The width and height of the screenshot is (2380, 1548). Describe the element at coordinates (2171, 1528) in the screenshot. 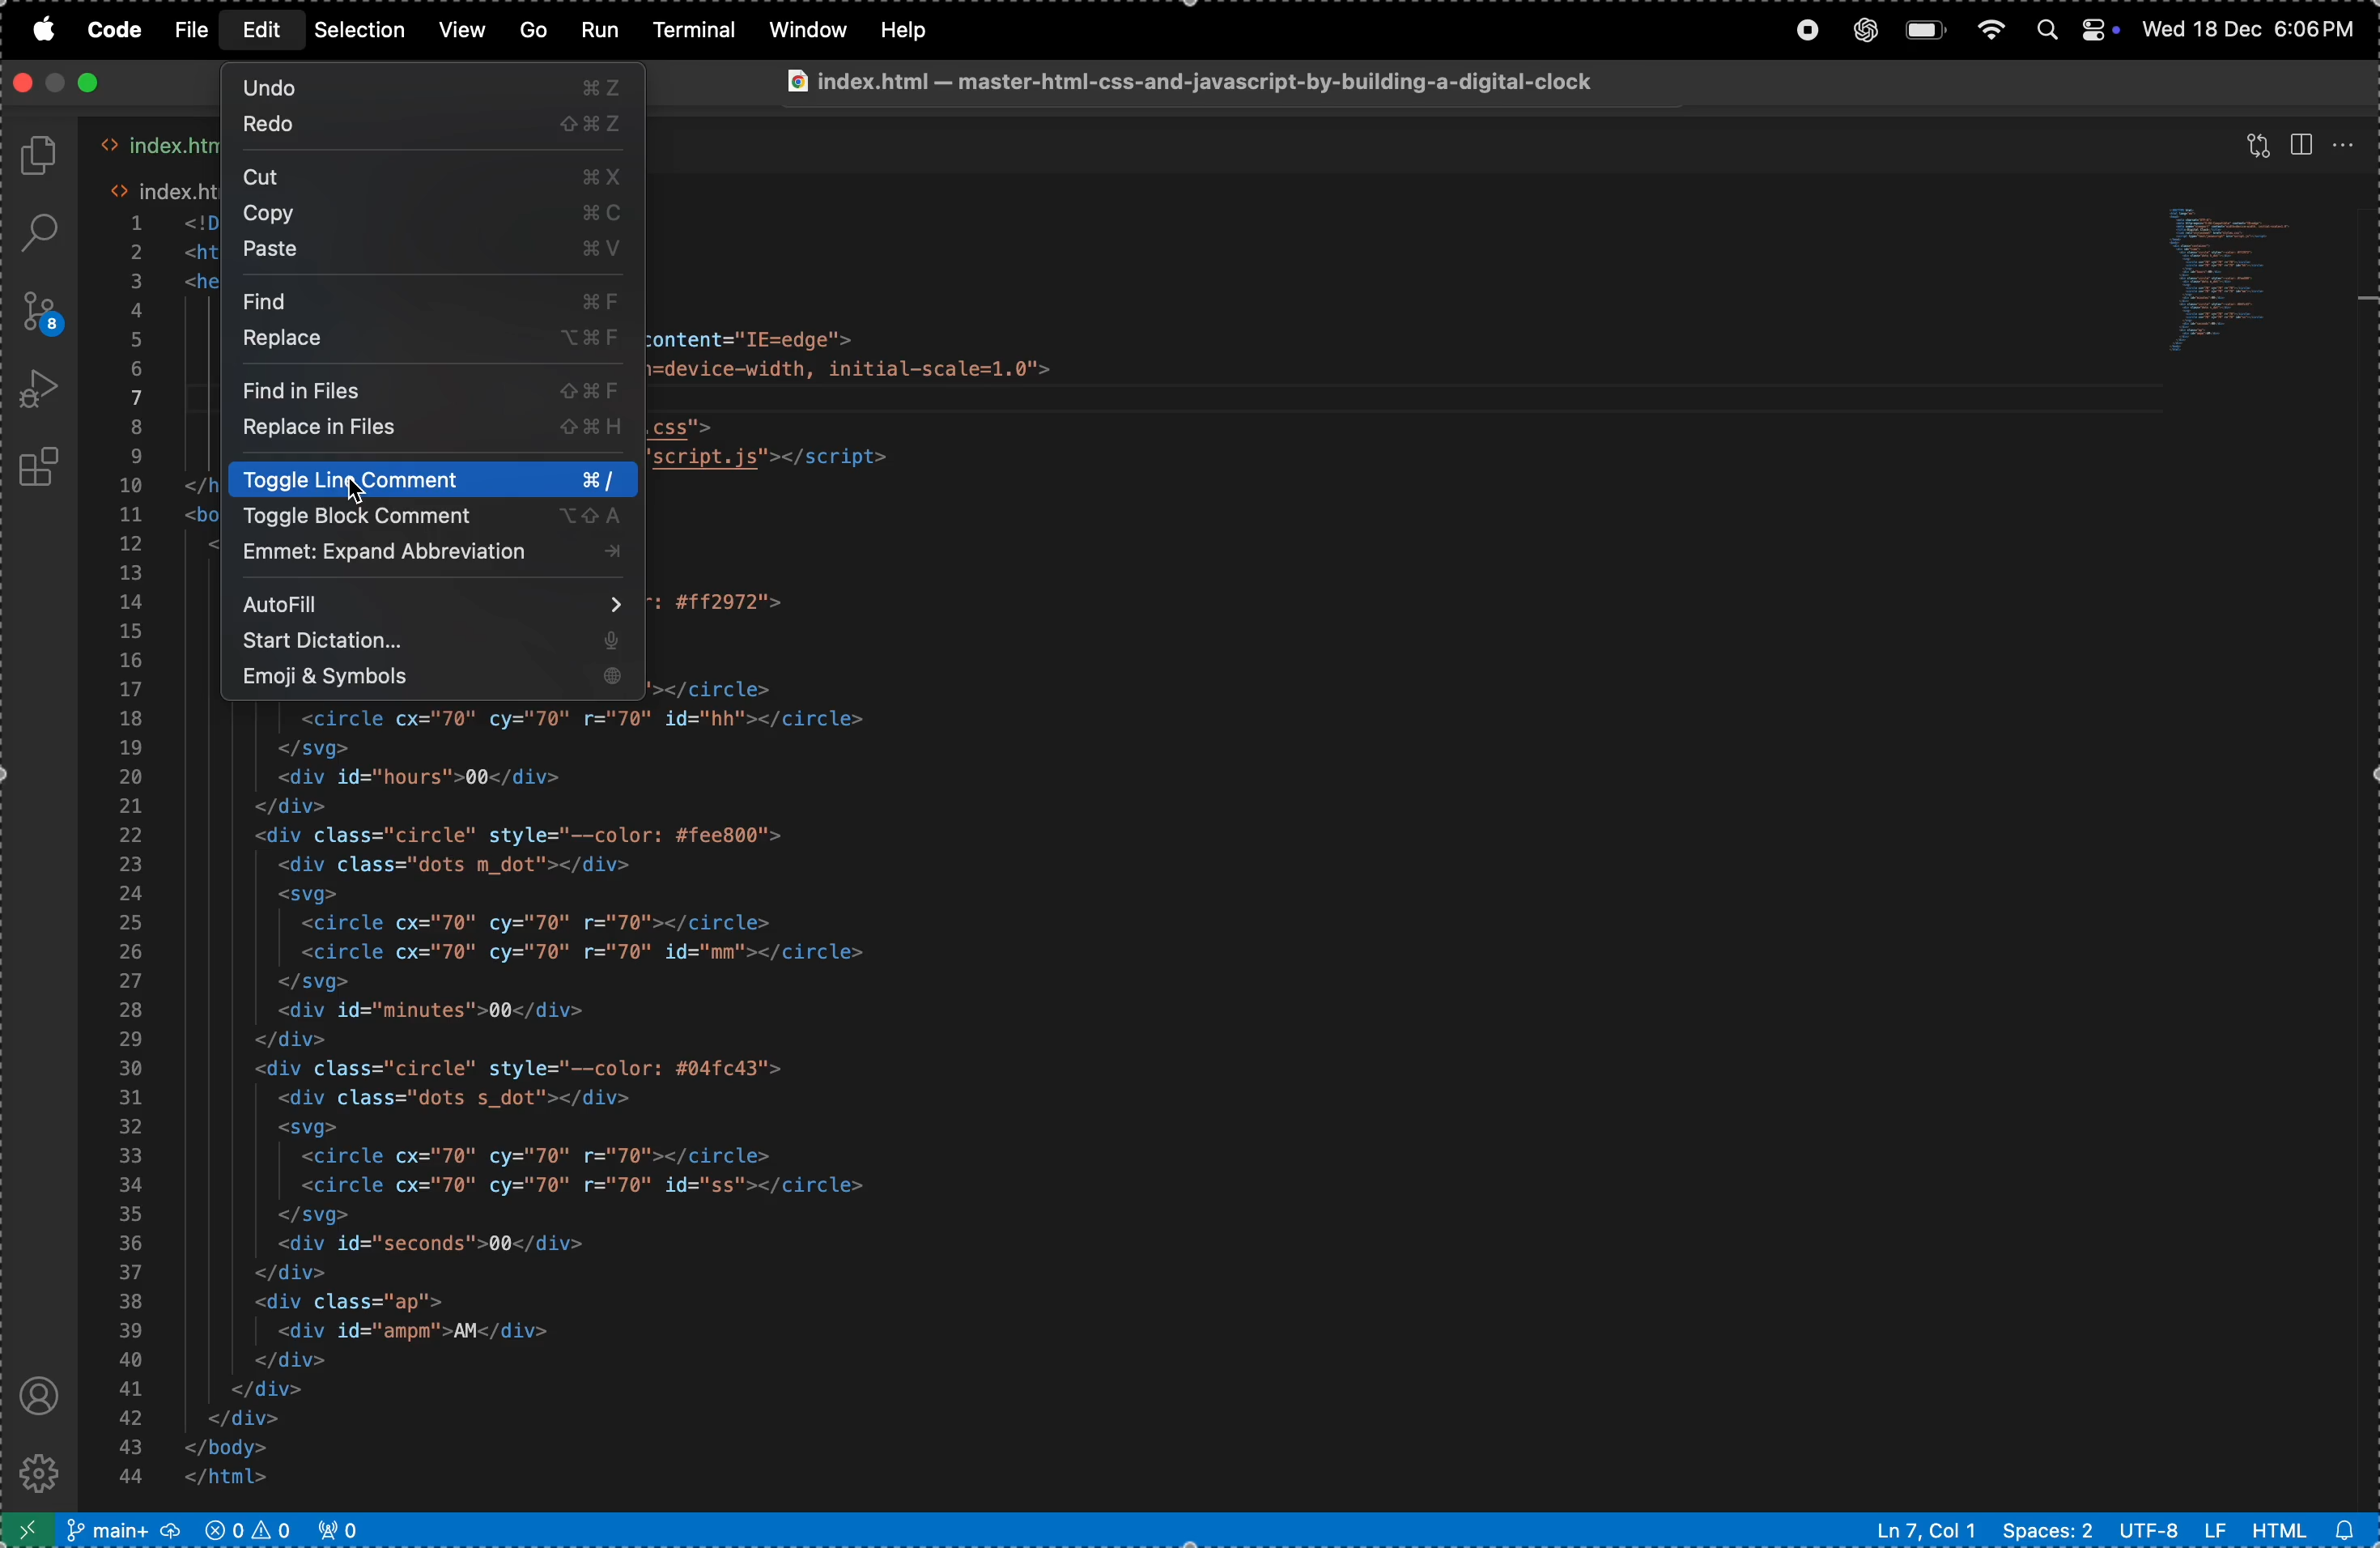

I see `utf -8 lf` at that location.